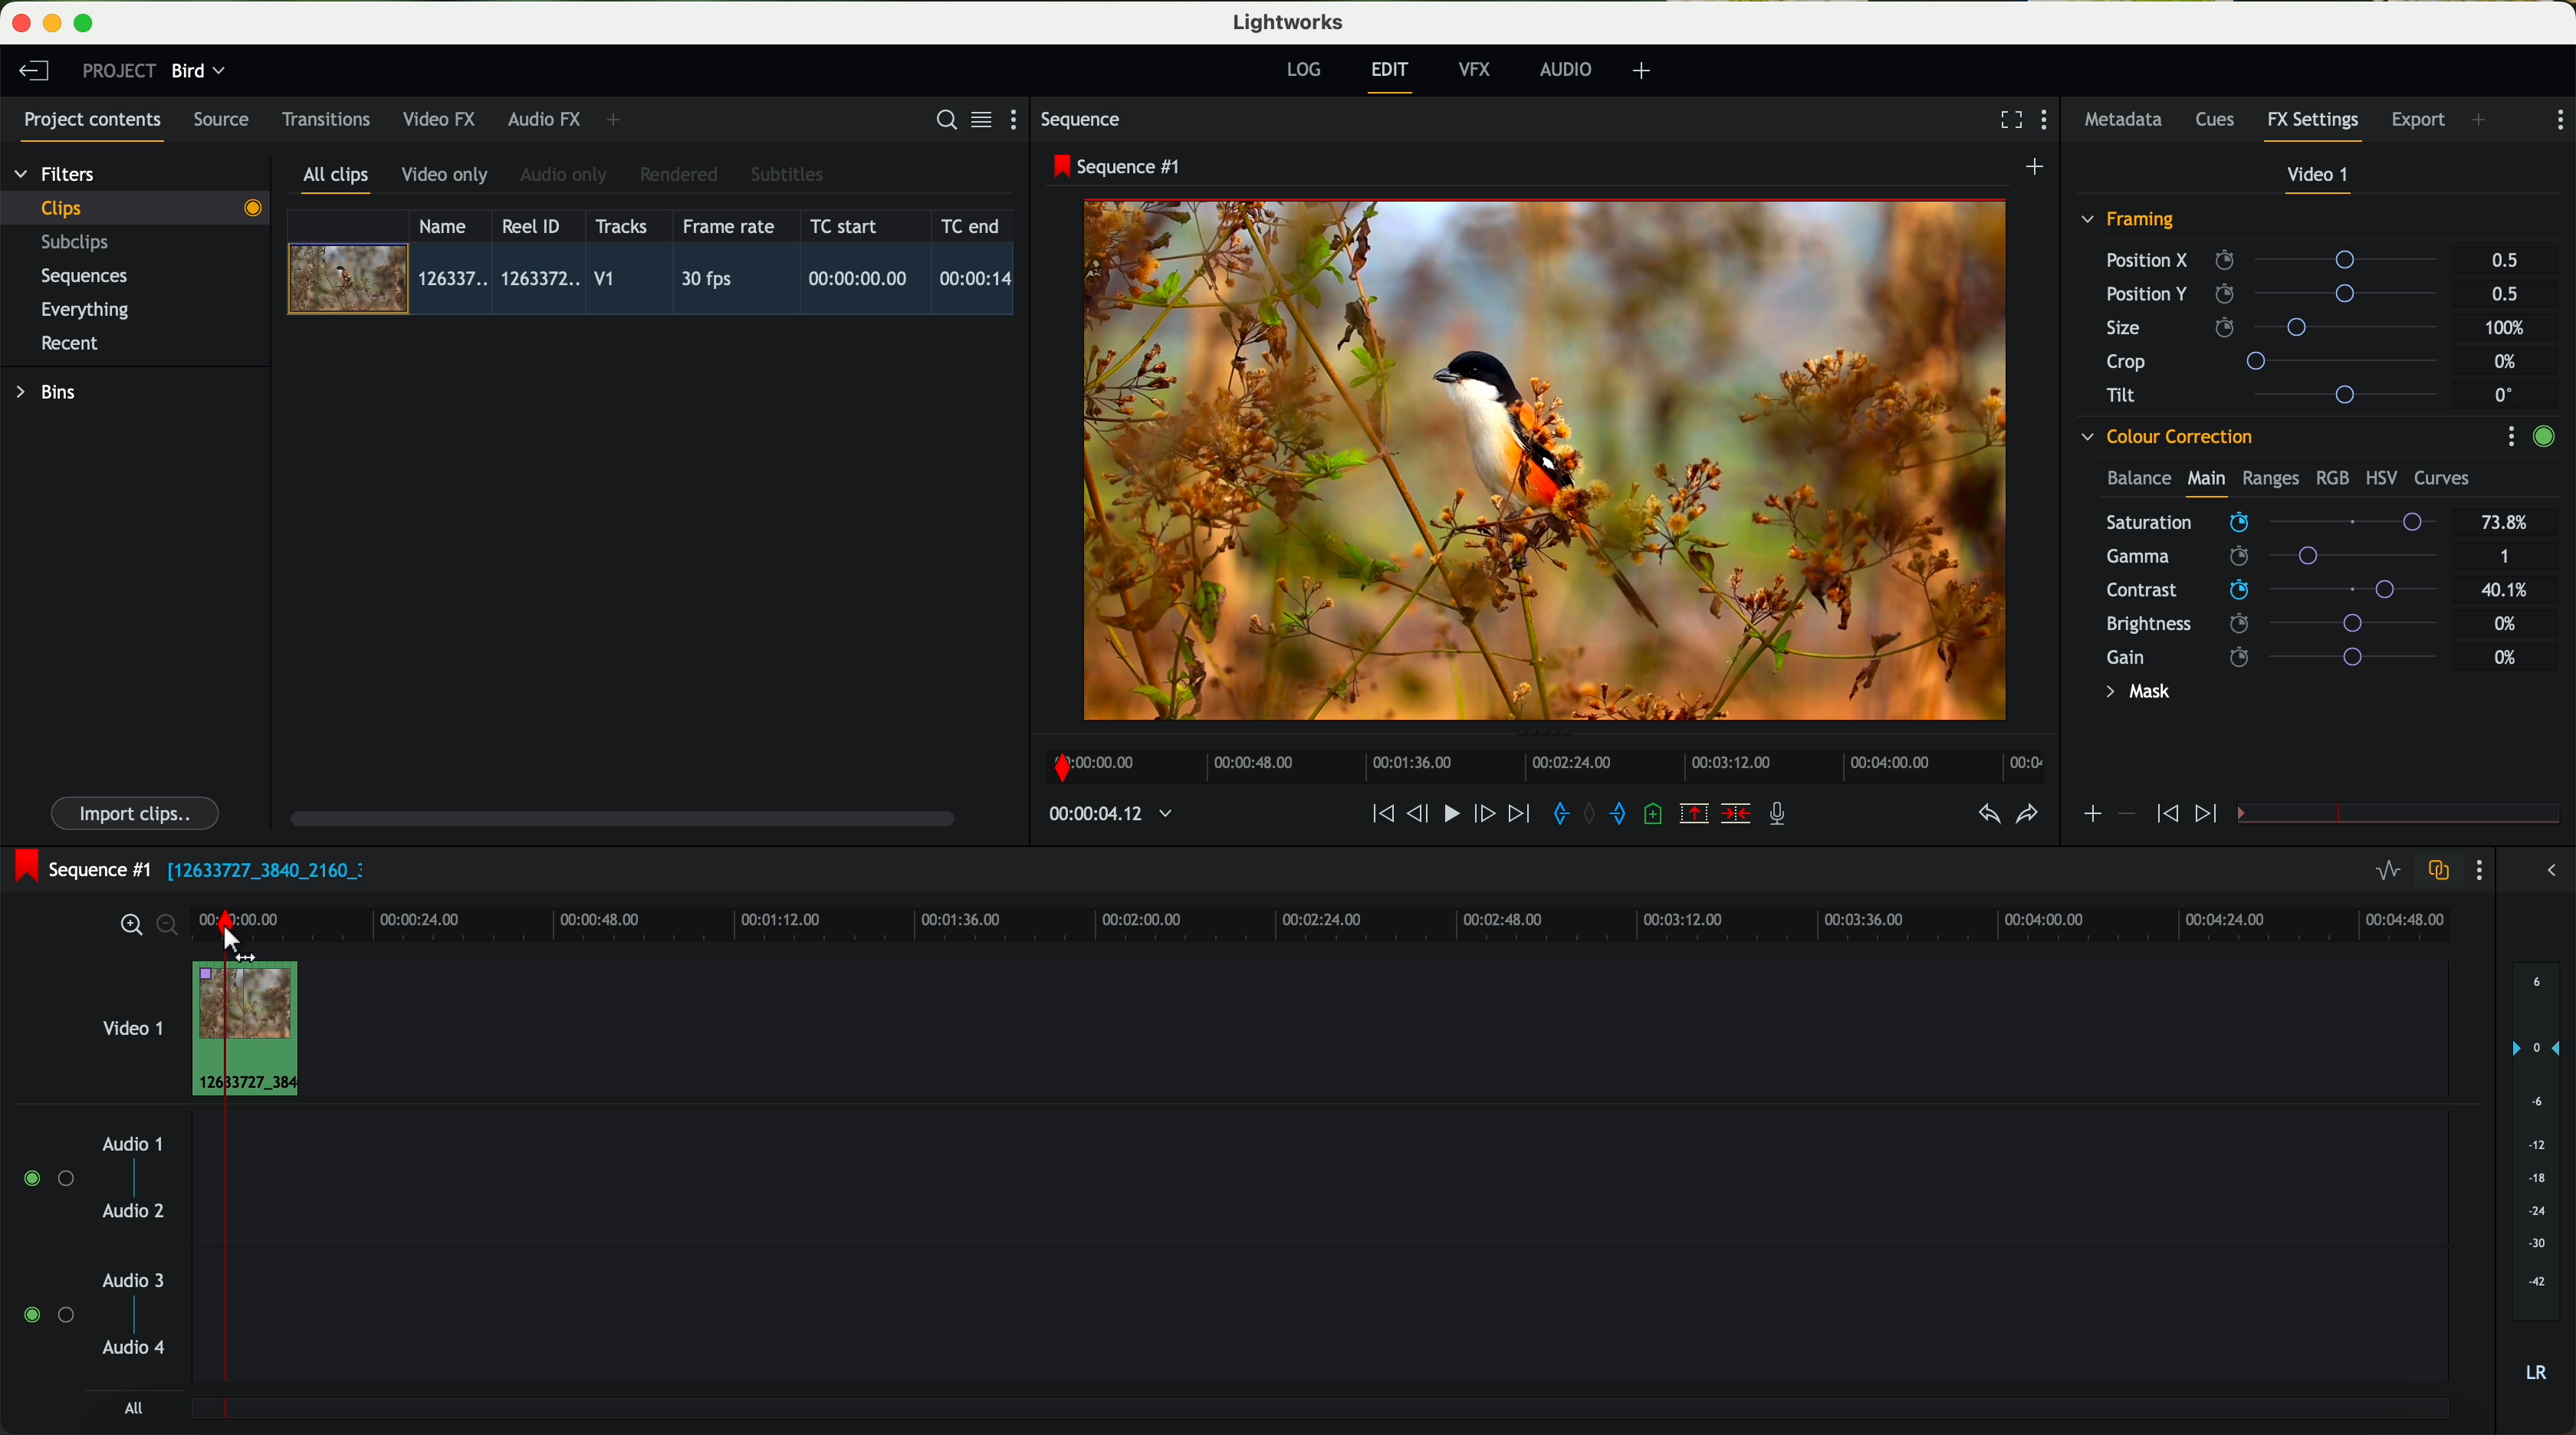 Image resolution: width=2576 pixels, height=1435 pixels. I want to click on record a voice-over, so click(1785, 816).